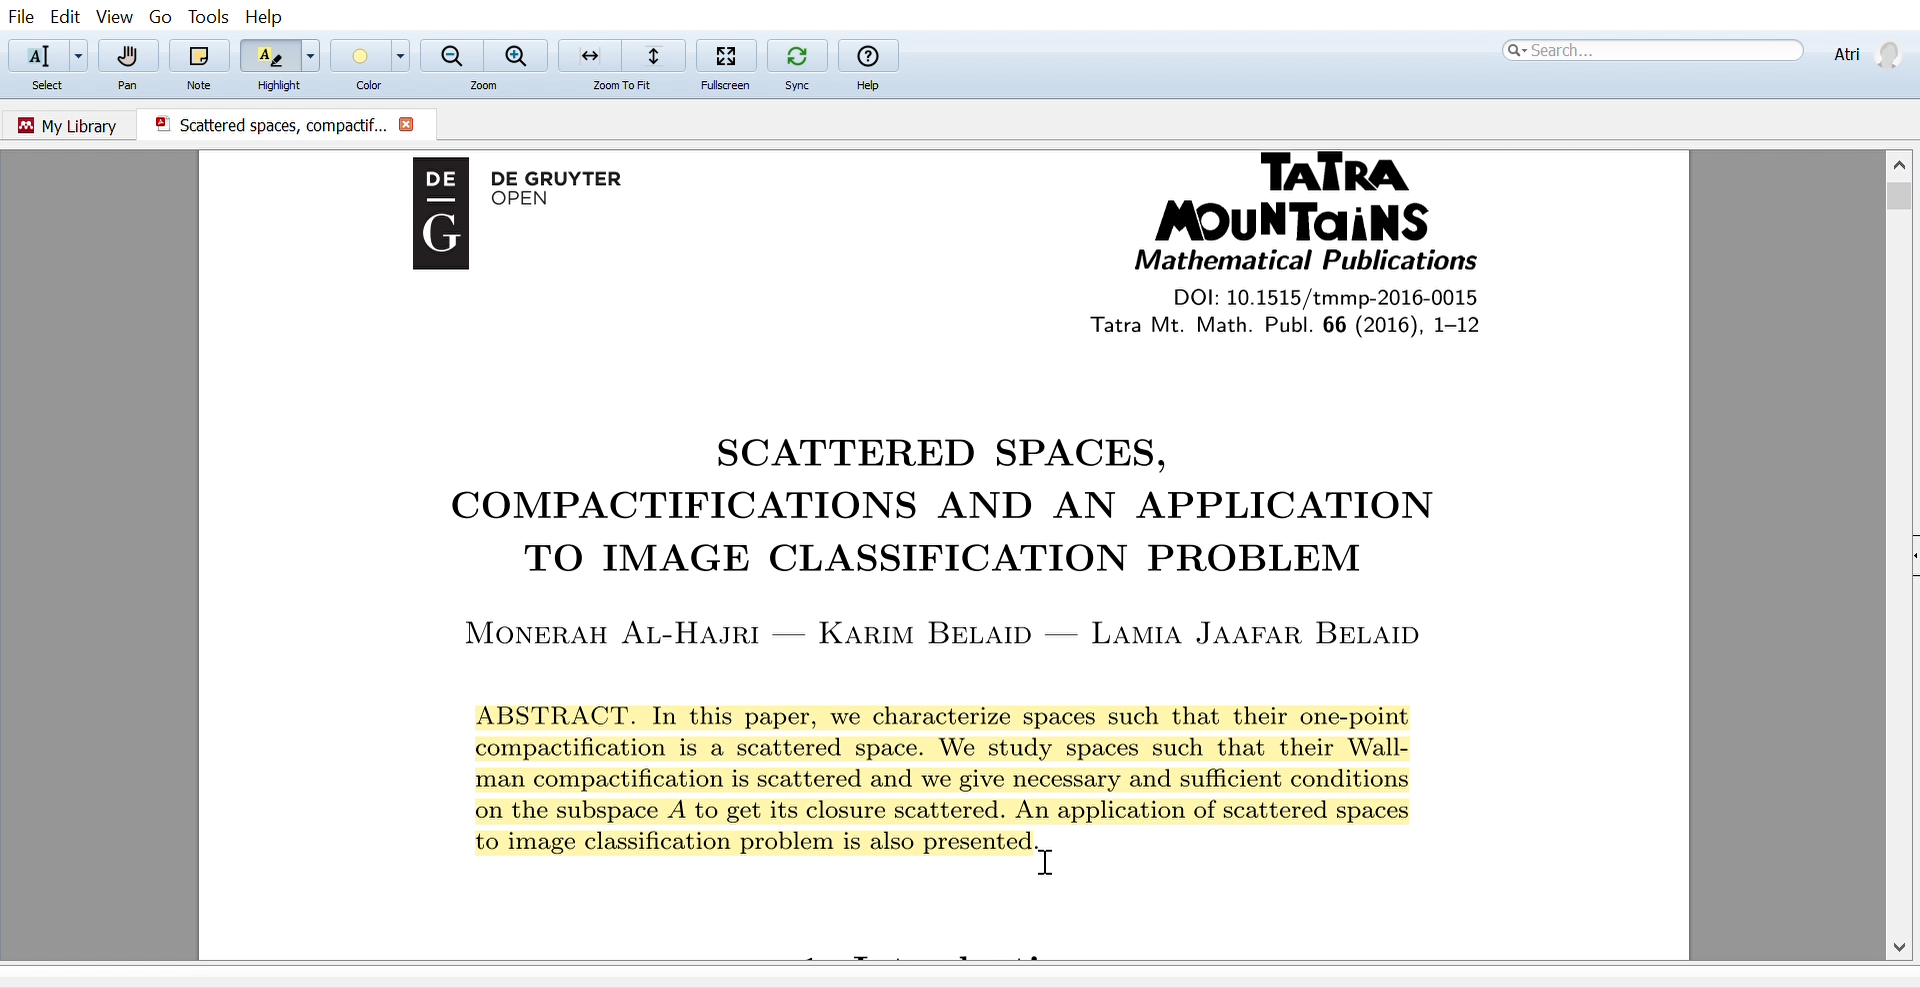 The image size is (1920, 988). I want to click on File, so click(21, 16).